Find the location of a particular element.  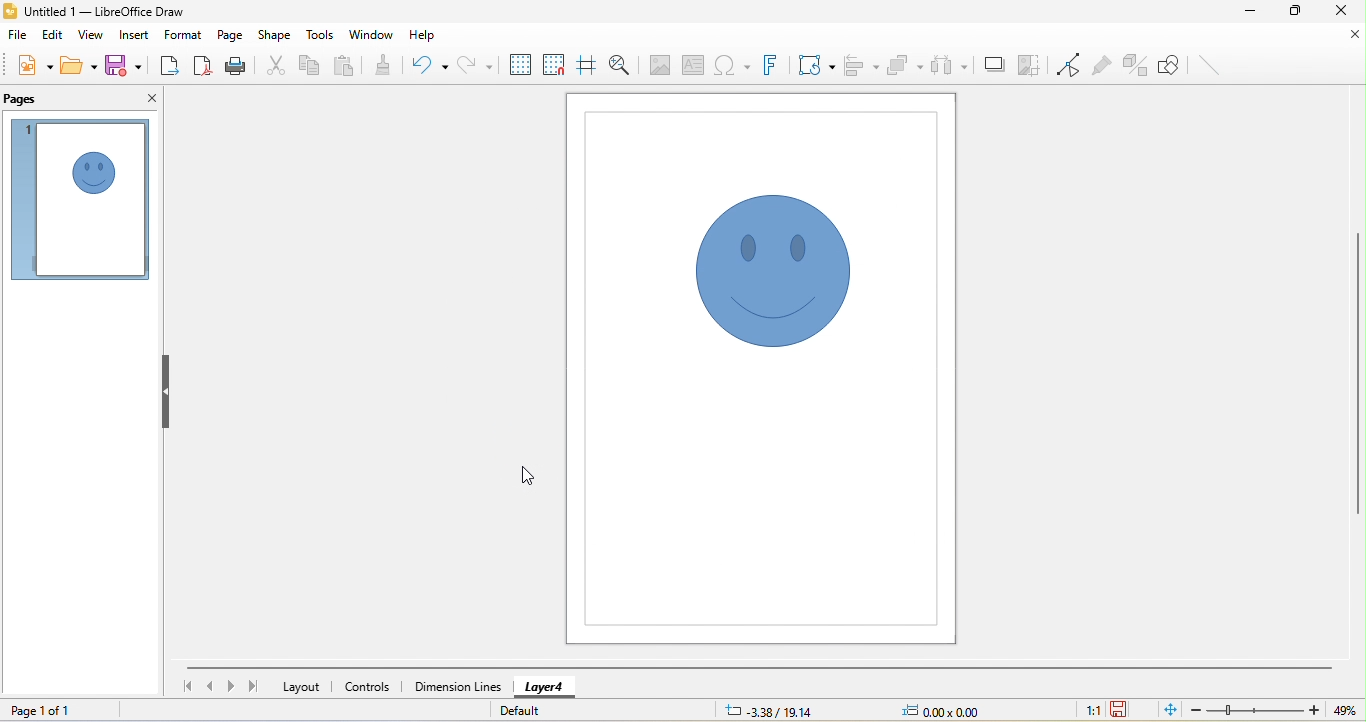

pages is located at coordinates (29, 99).